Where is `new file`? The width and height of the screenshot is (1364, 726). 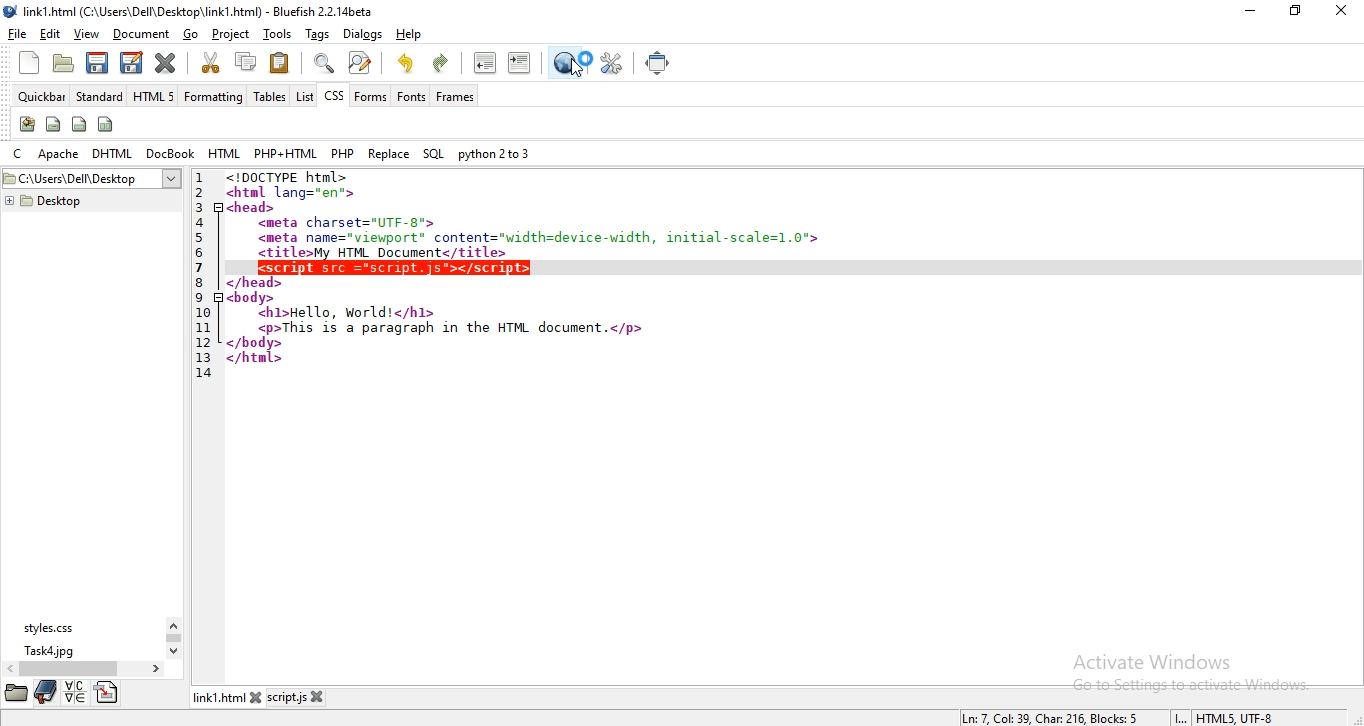
new file is located at coordinates (27, 62).